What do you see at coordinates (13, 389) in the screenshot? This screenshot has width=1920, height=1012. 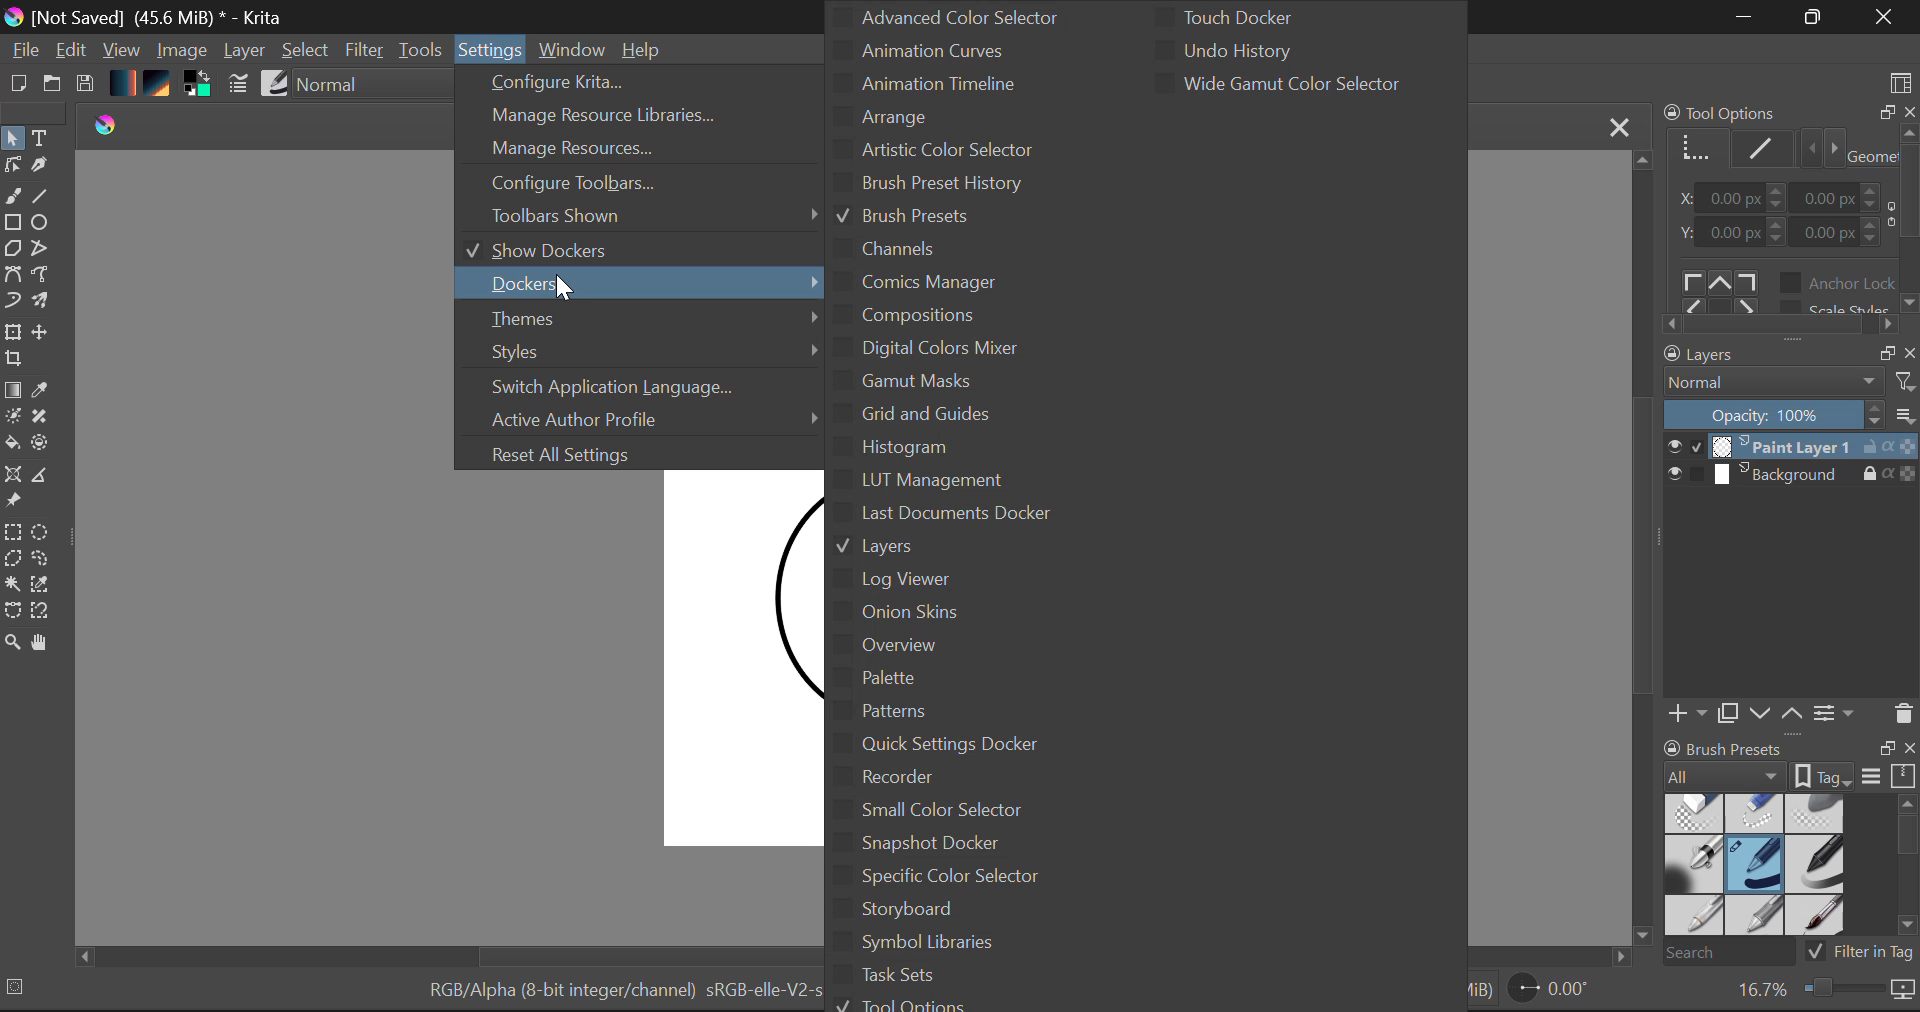 I see `Gradient Fill` at bounding box center [13, 389].